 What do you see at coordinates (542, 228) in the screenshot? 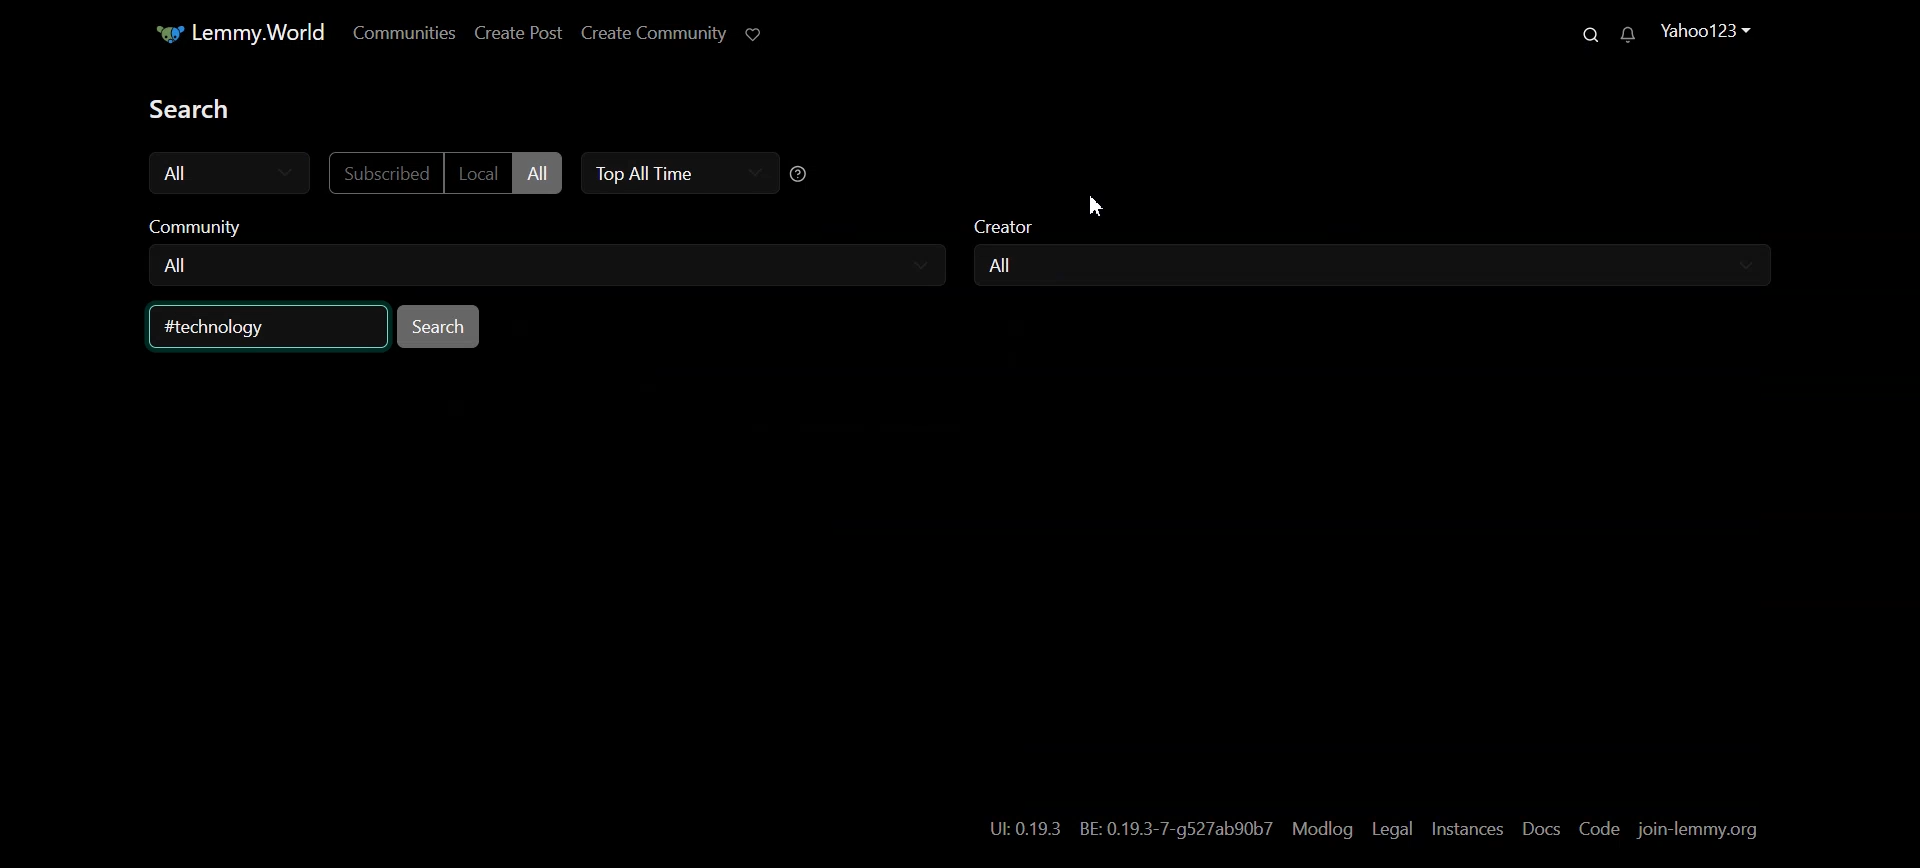
I see `Community` at bounding box center [542, 228].